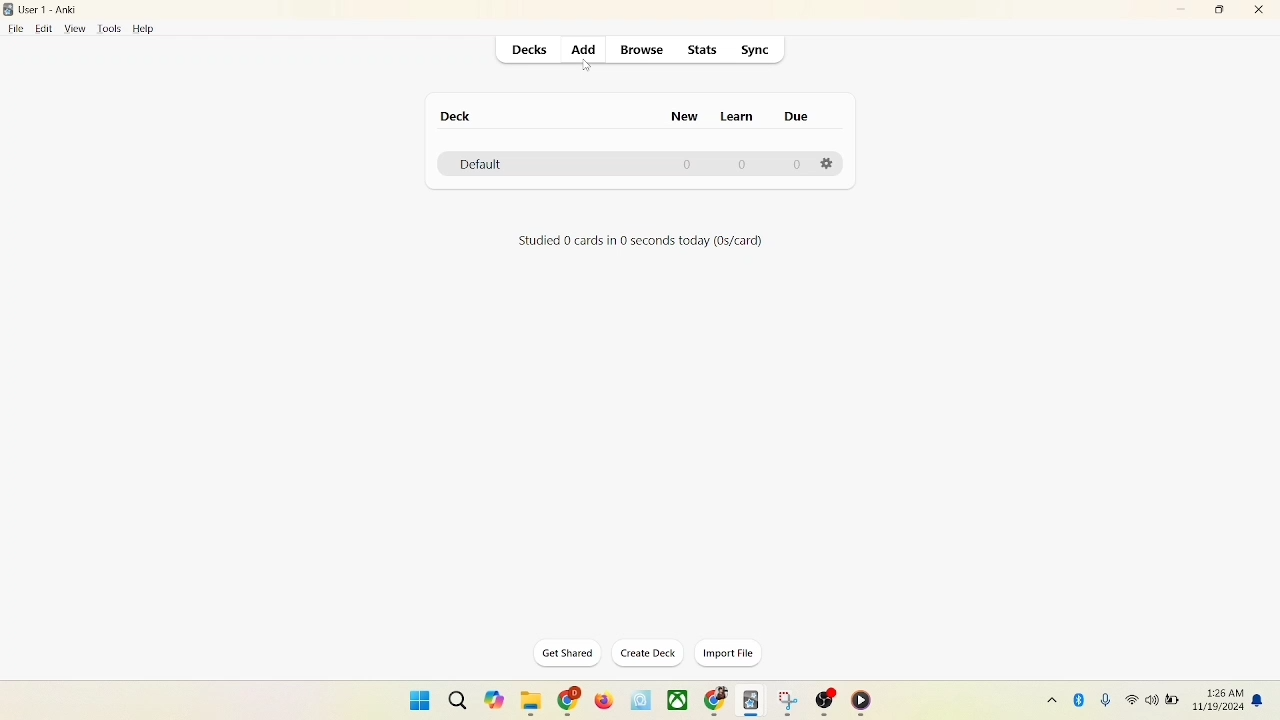 The image size is (1280, 720). I want to click on default, so click(475, 166).